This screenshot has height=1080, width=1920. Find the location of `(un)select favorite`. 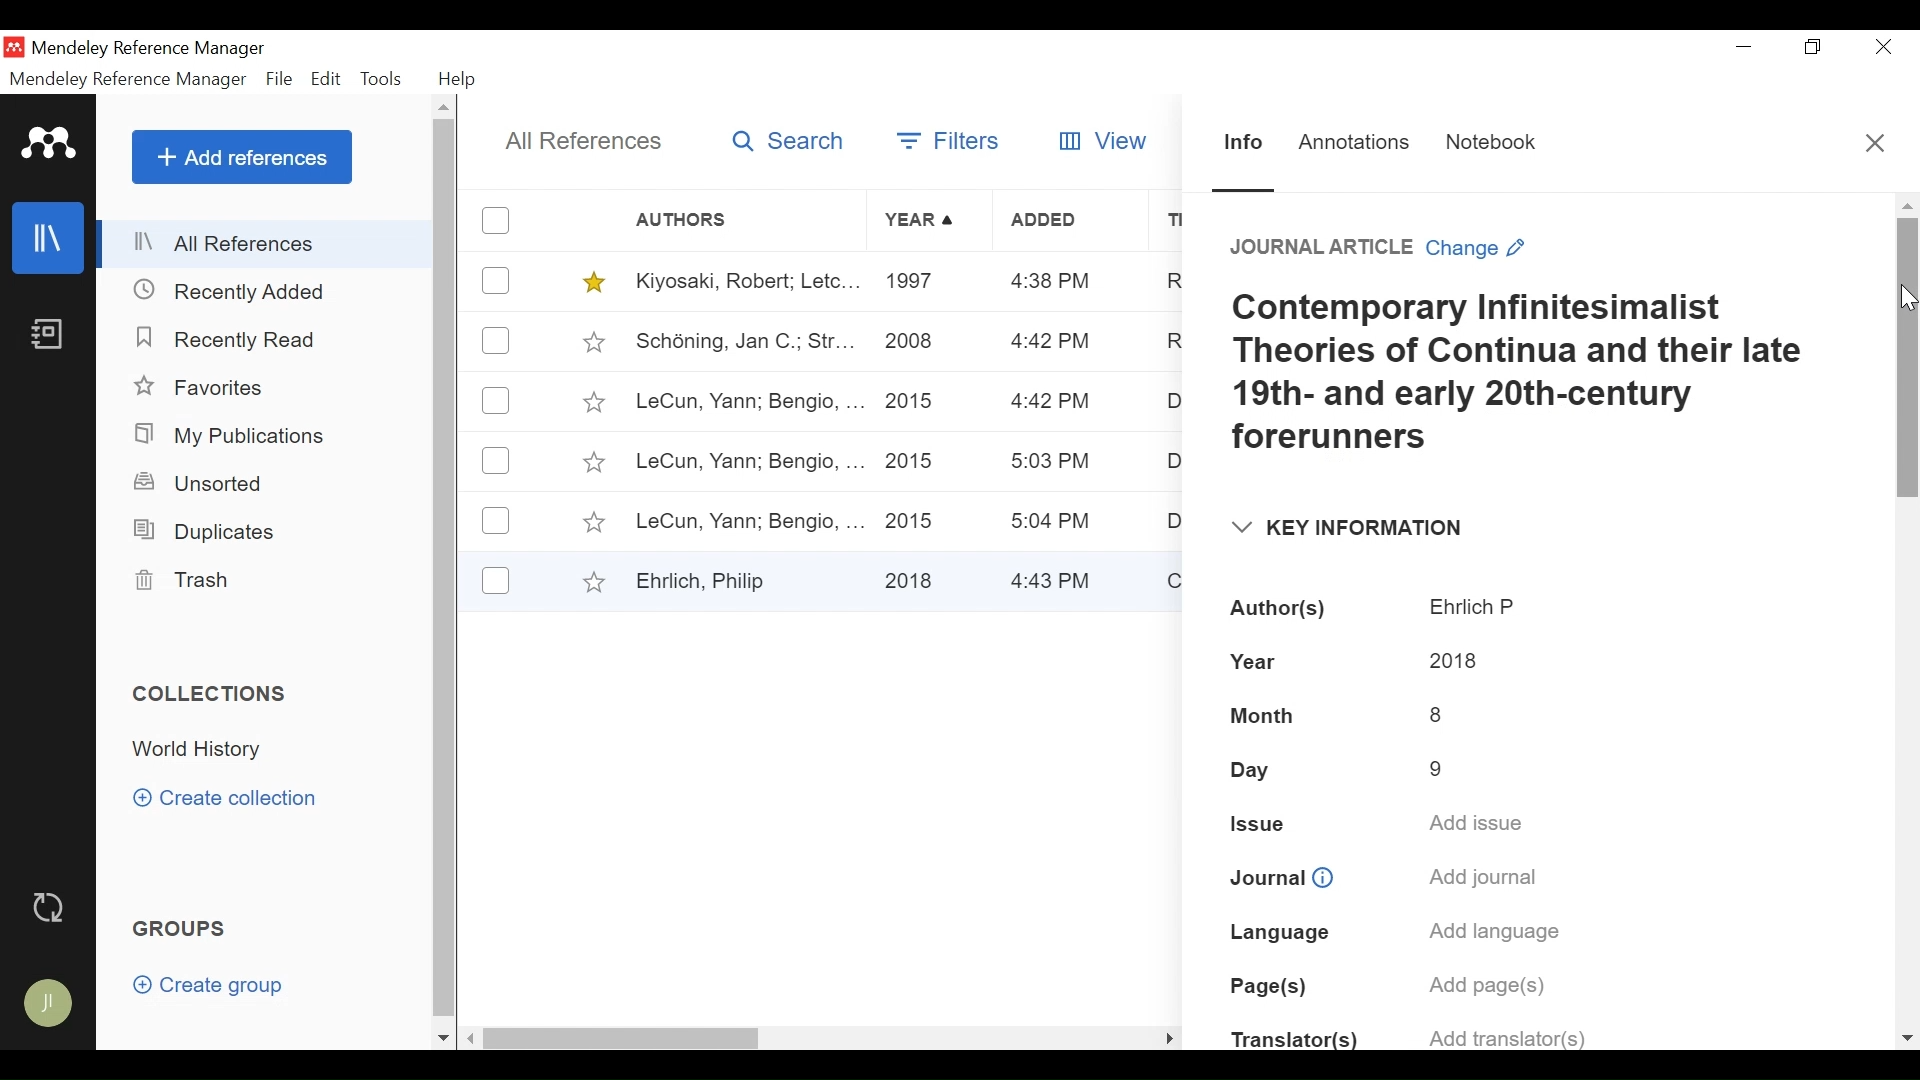

(un)select favorite is located at coordinates (590, 341).